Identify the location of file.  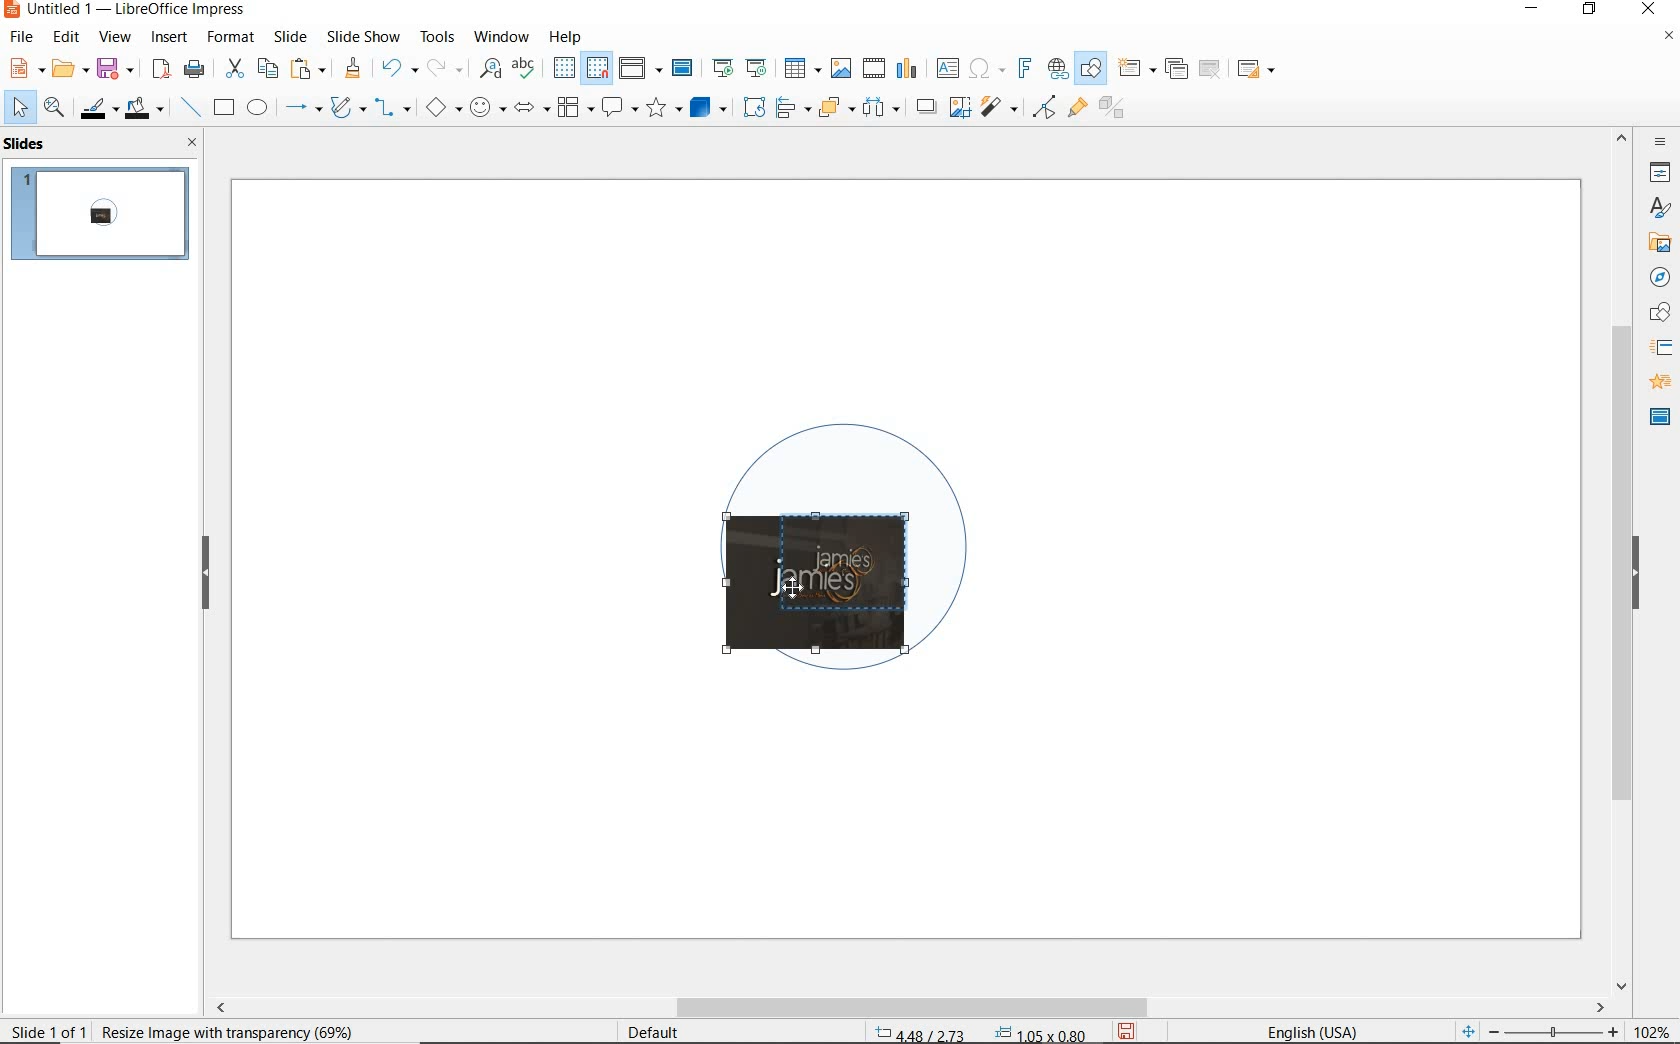
(23, 37).